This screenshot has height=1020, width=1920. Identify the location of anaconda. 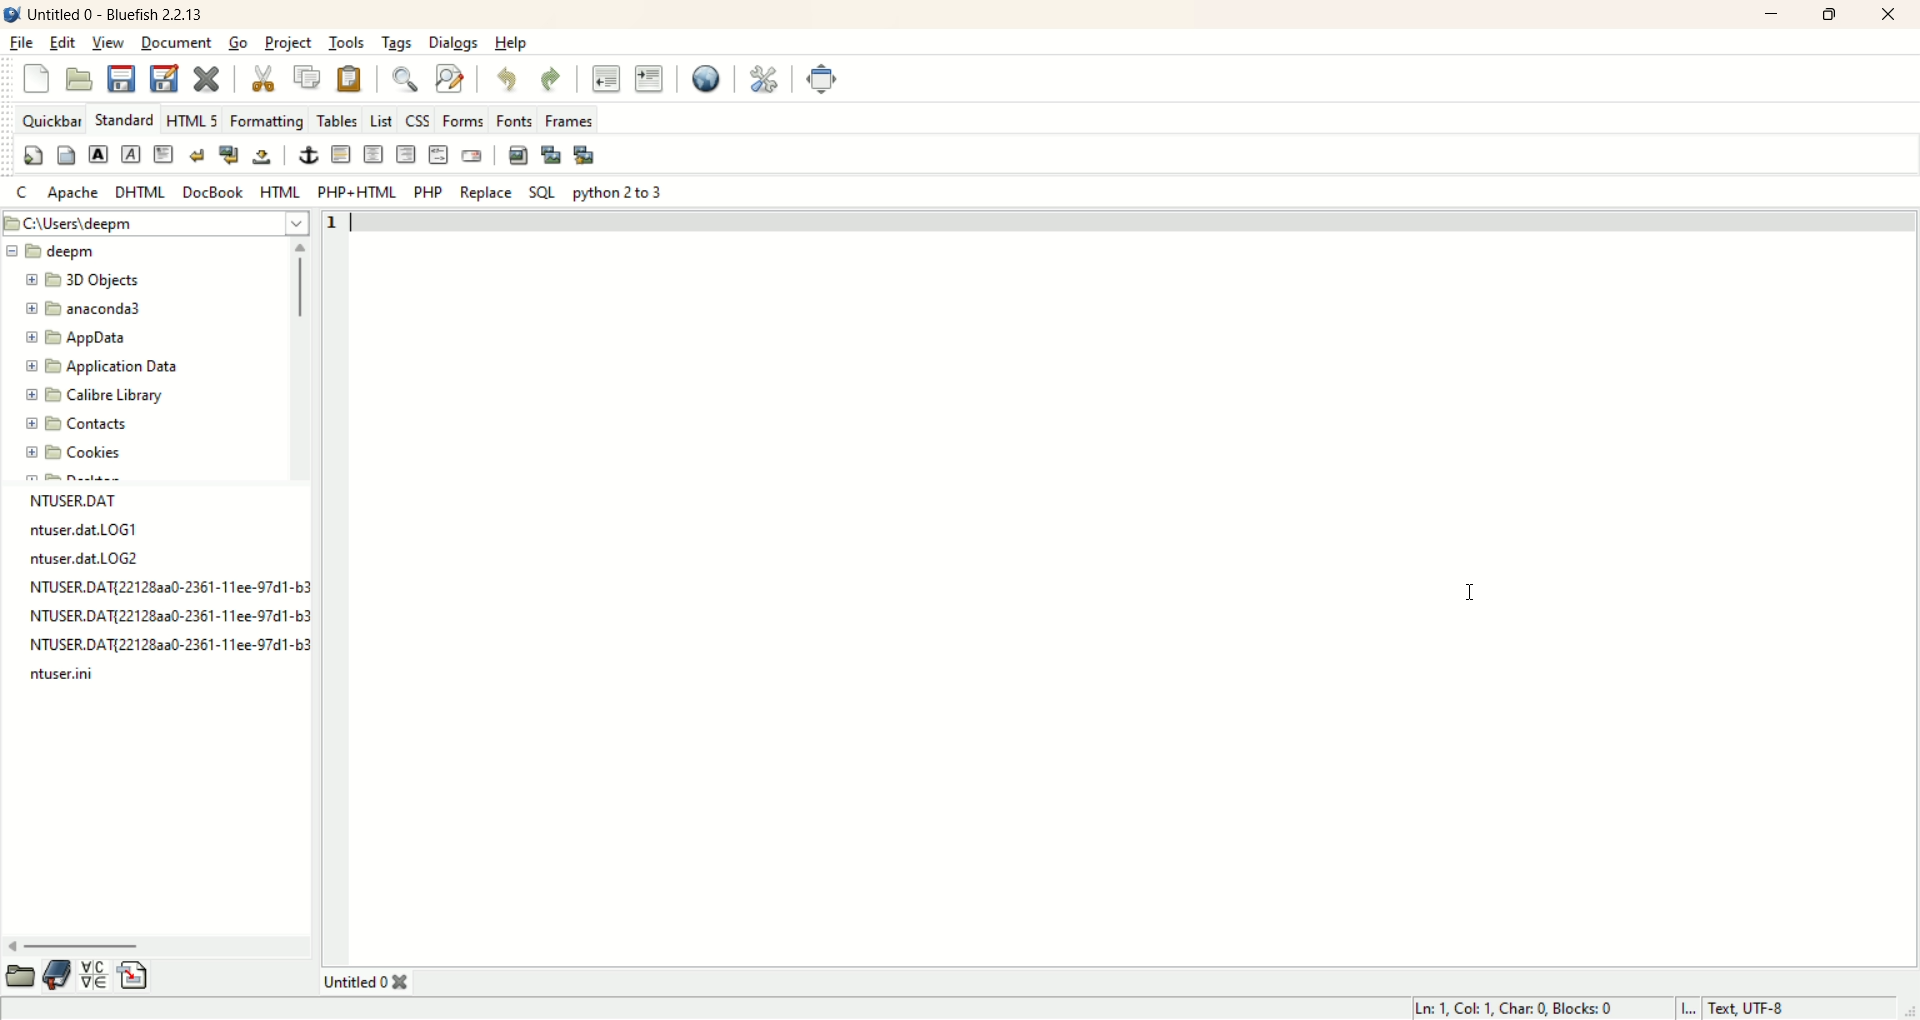
(90, 309).